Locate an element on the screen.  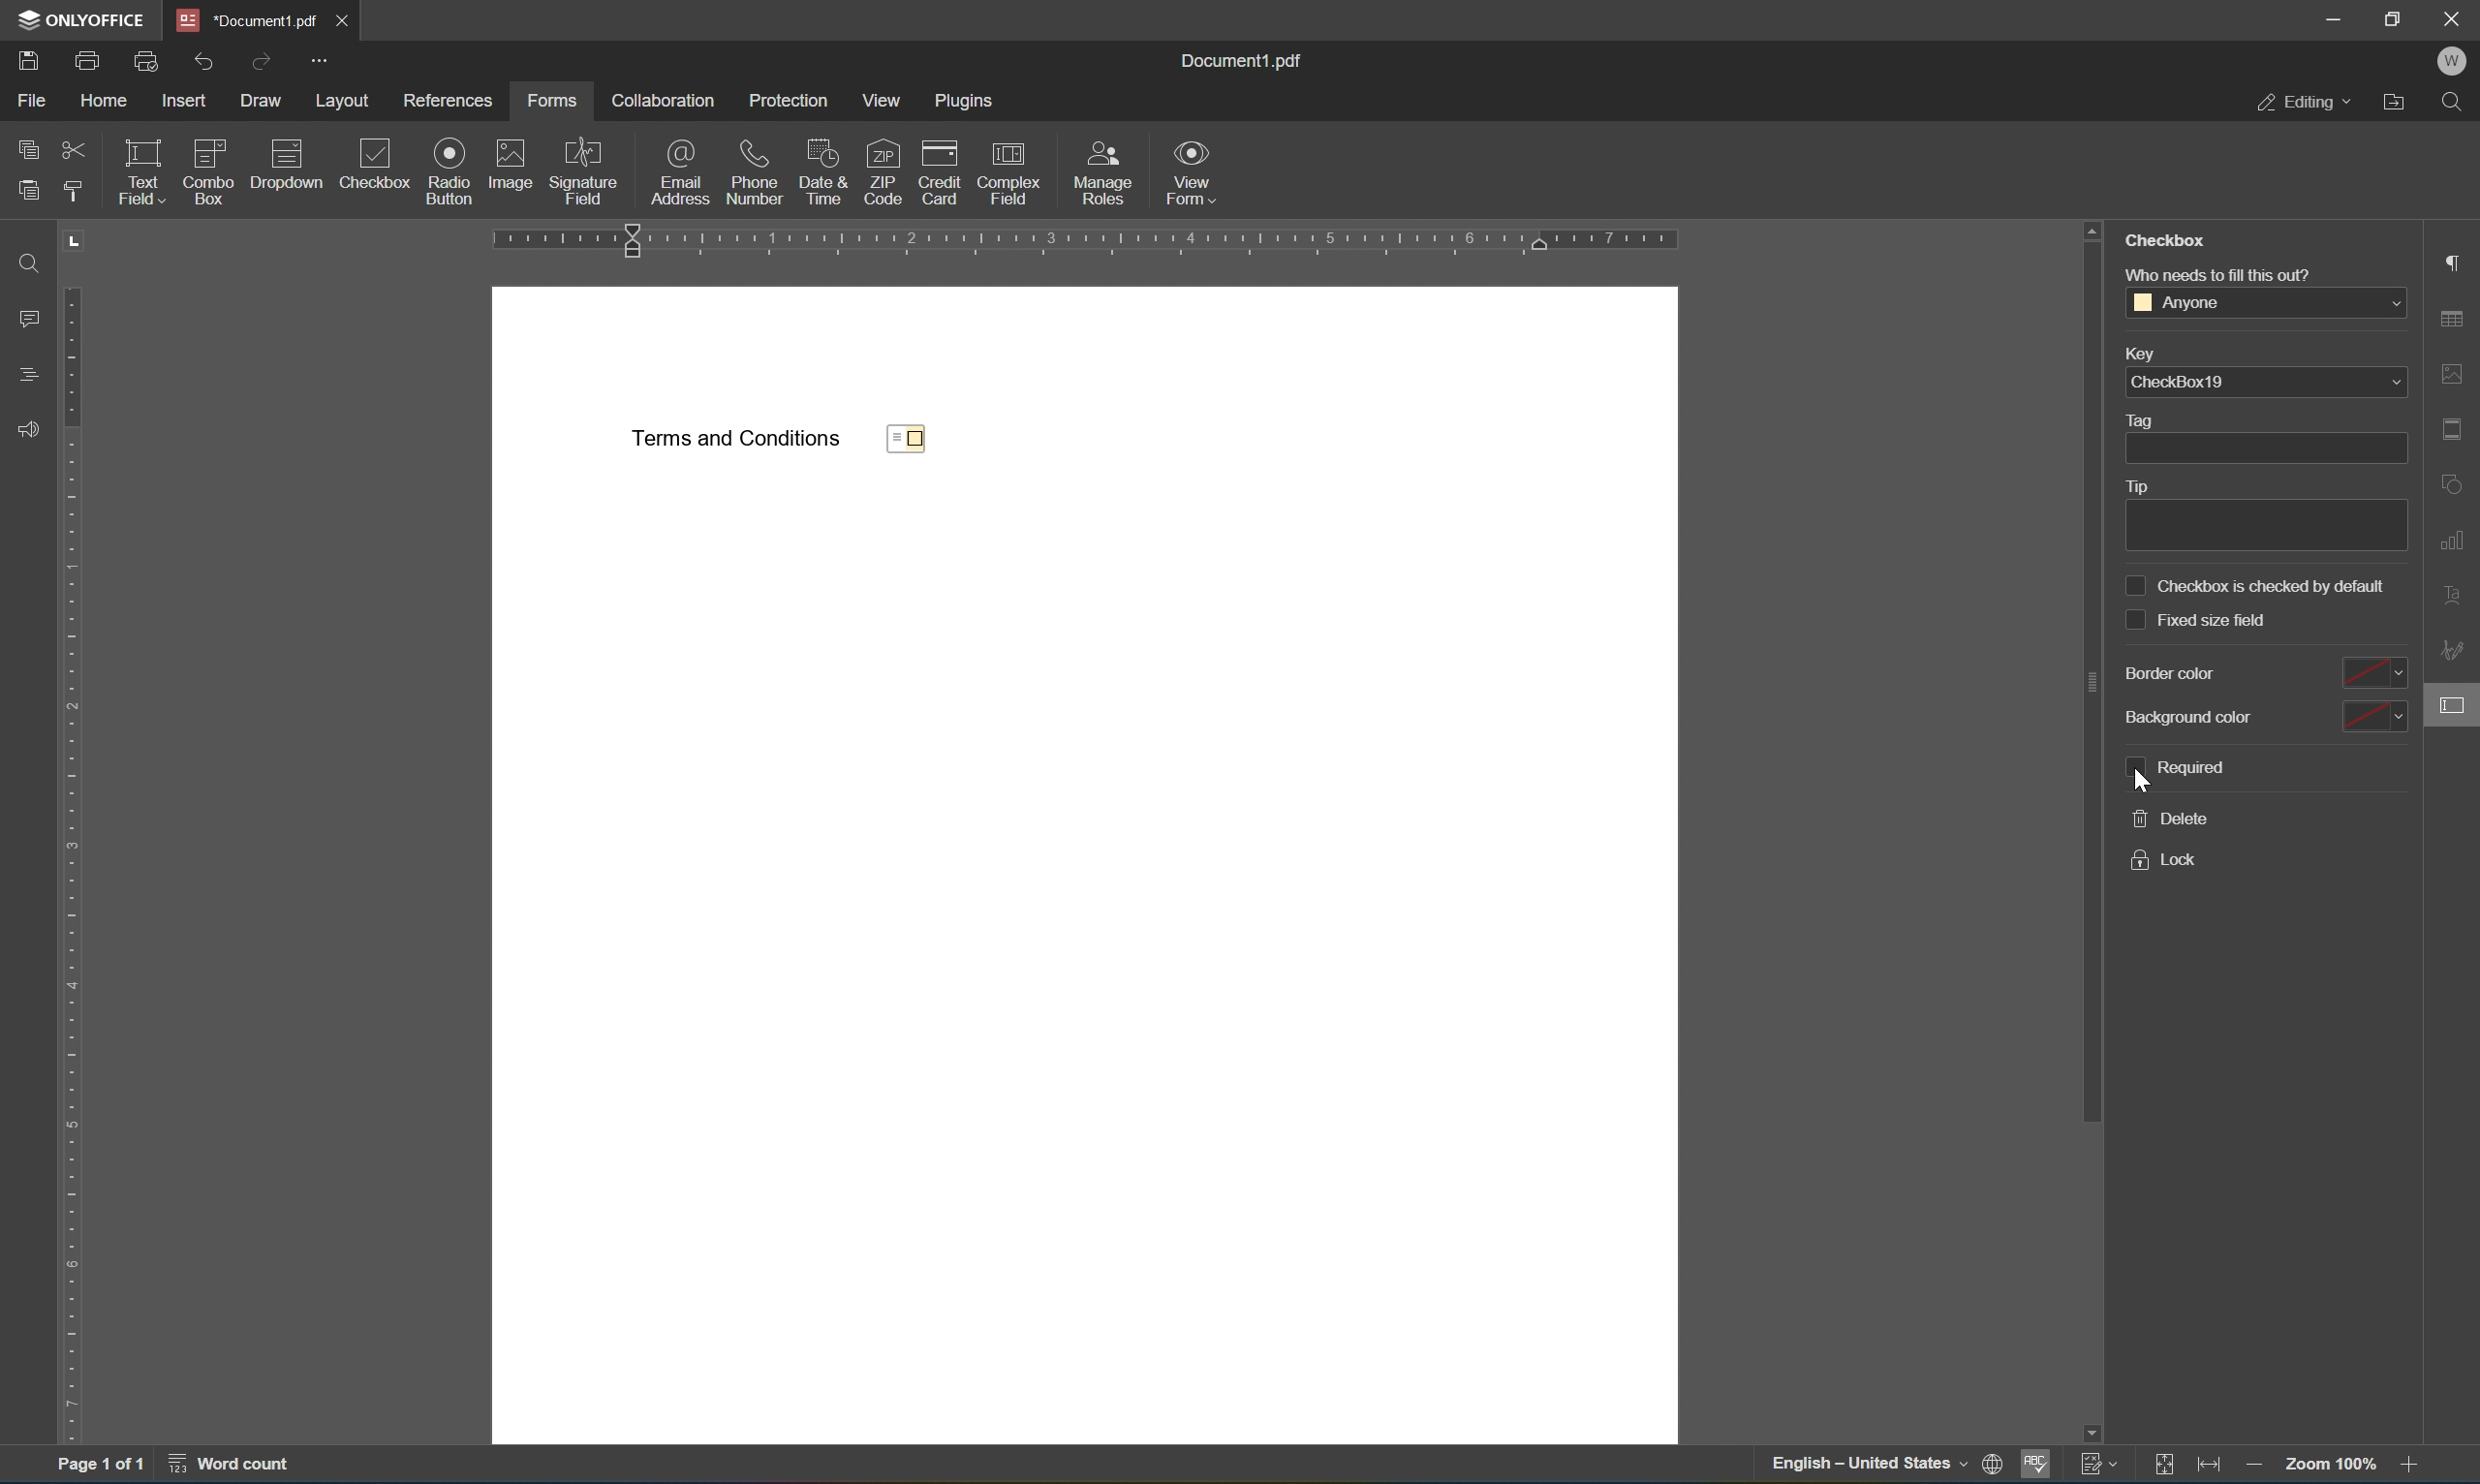
save is located at coordinates (31, 61).